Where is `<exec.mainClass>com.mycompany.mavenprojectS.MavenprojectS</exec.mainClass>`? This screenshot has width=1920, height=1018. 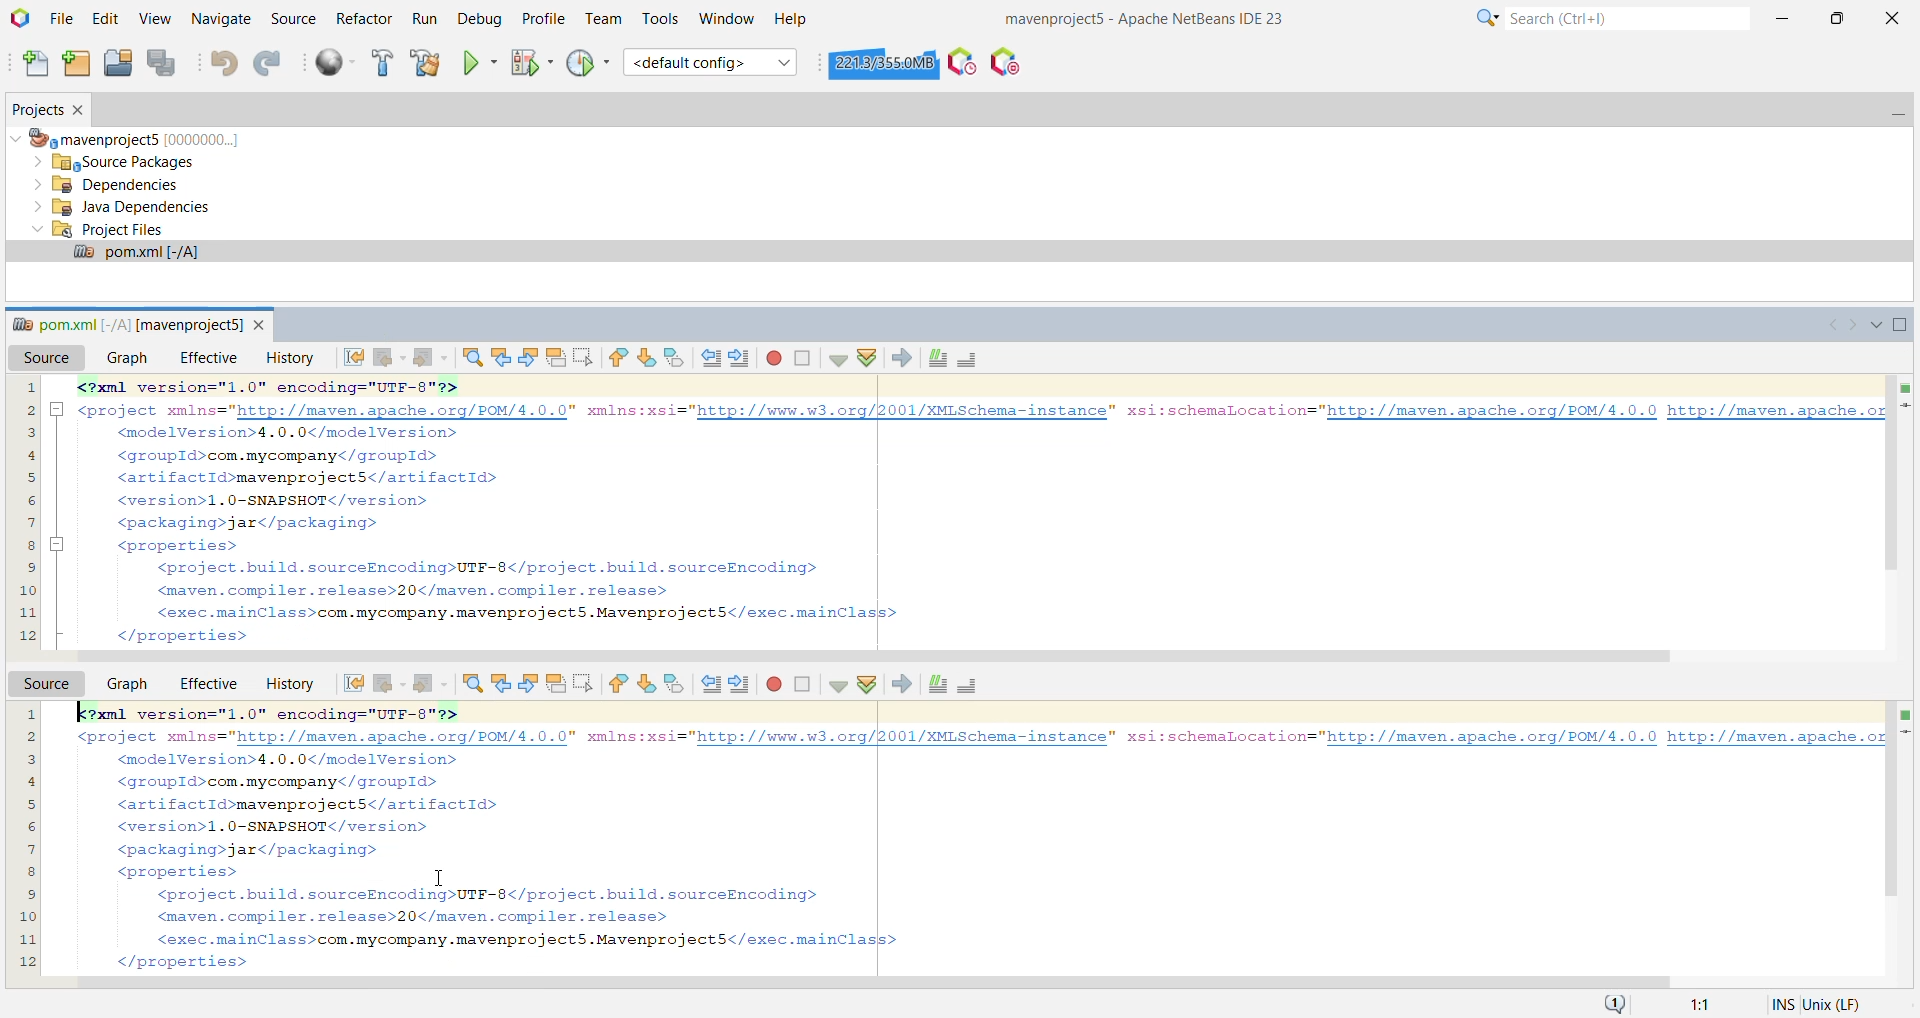 <exec.mainClass>com.mycompany.mavenprojectS.MavenprojectS</exec.mainClass> is located at coordinates (531, 941).